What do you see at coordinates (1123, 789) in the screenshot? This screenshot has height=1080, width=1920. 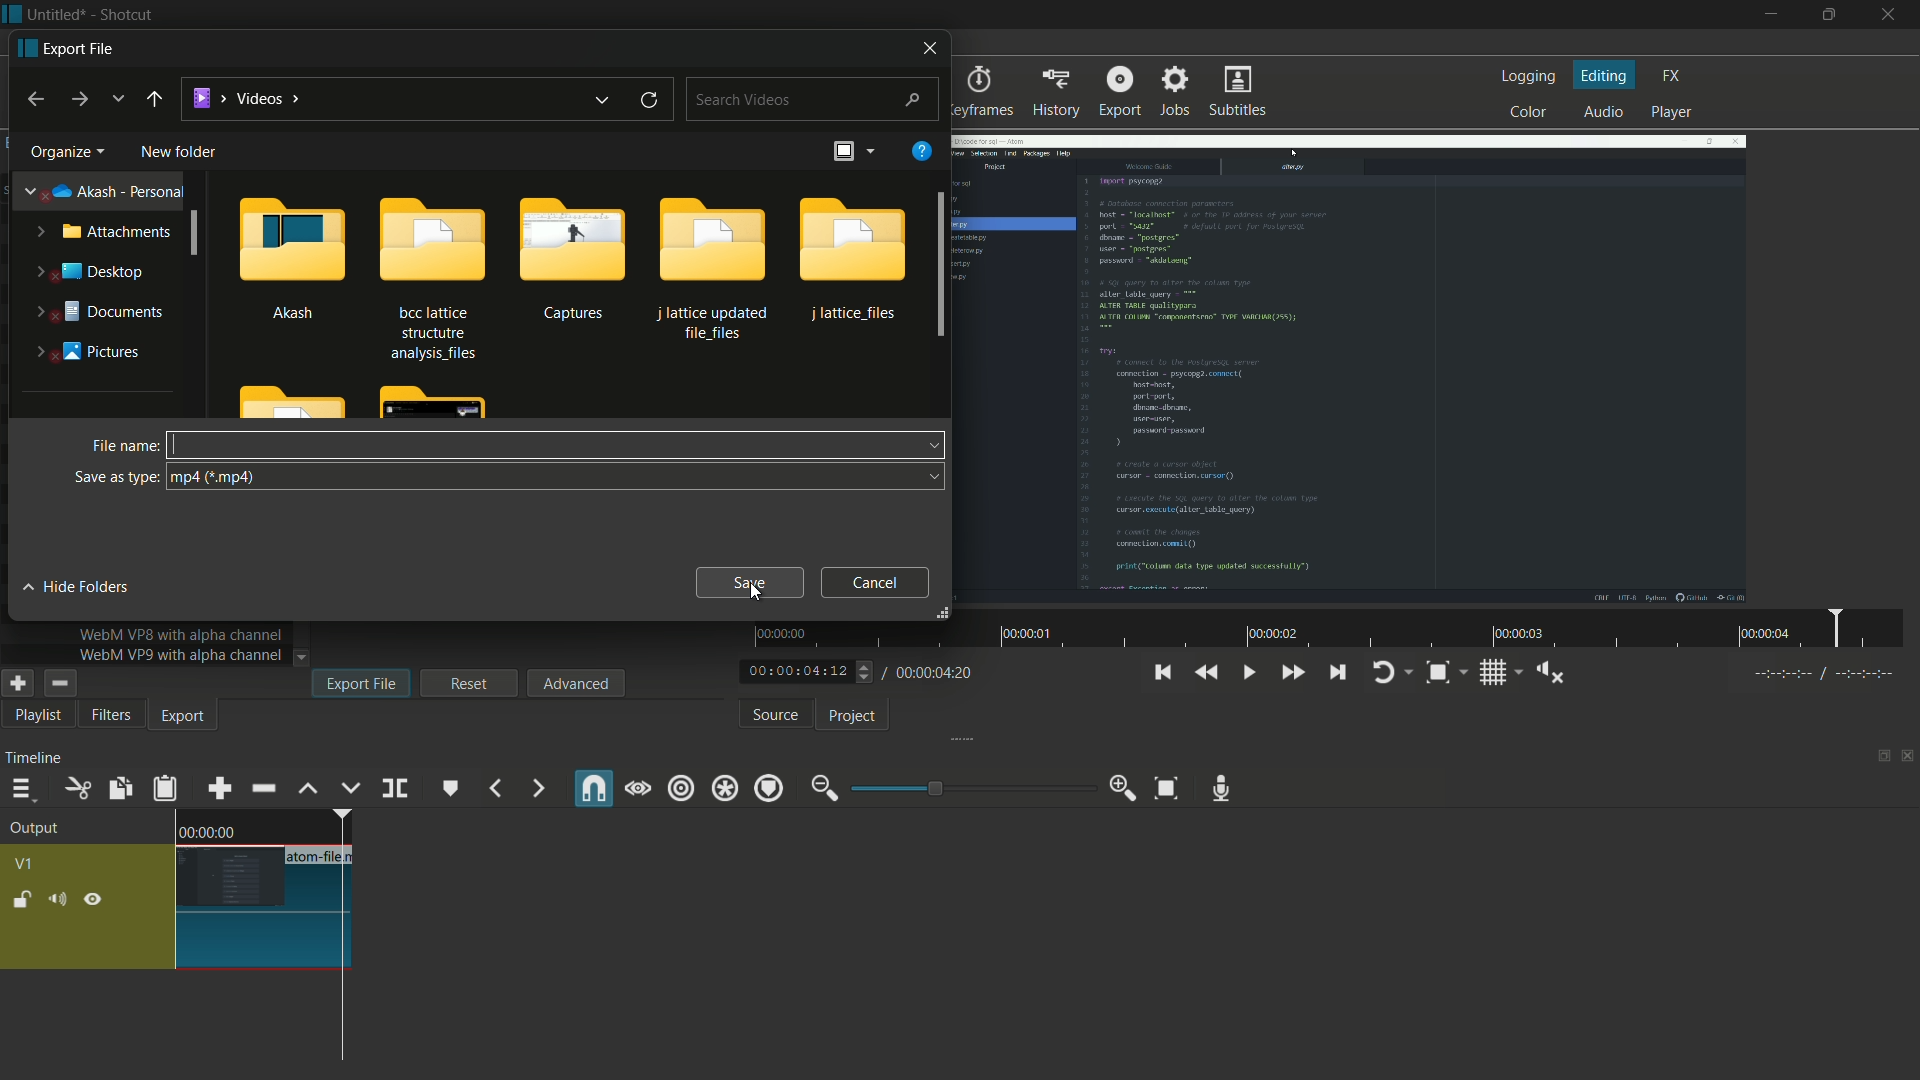 I see `zoom in` at bounding box center [1123, 789].